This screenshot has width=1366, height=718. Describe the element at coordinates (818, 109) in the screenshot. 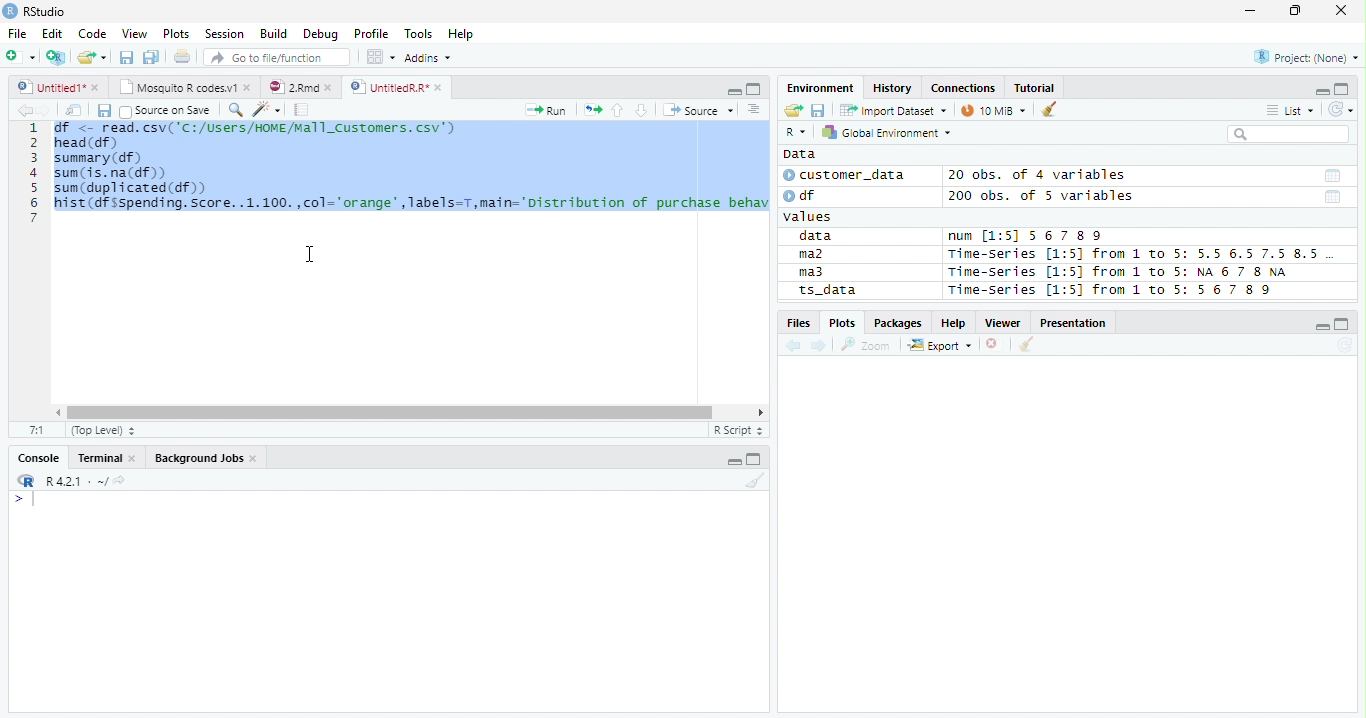

I see `Save` at that location.